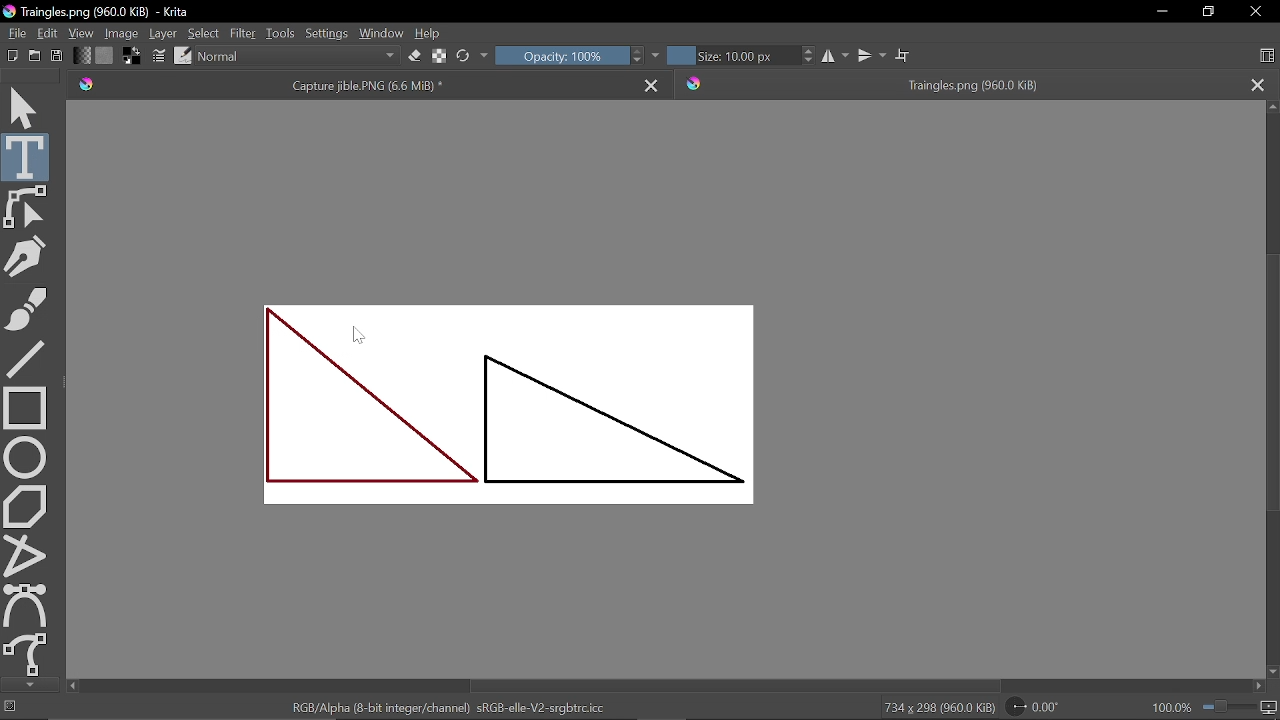 The height and width of the screenshot is (720, 1280). I want to click on New document , so click(10, 57).